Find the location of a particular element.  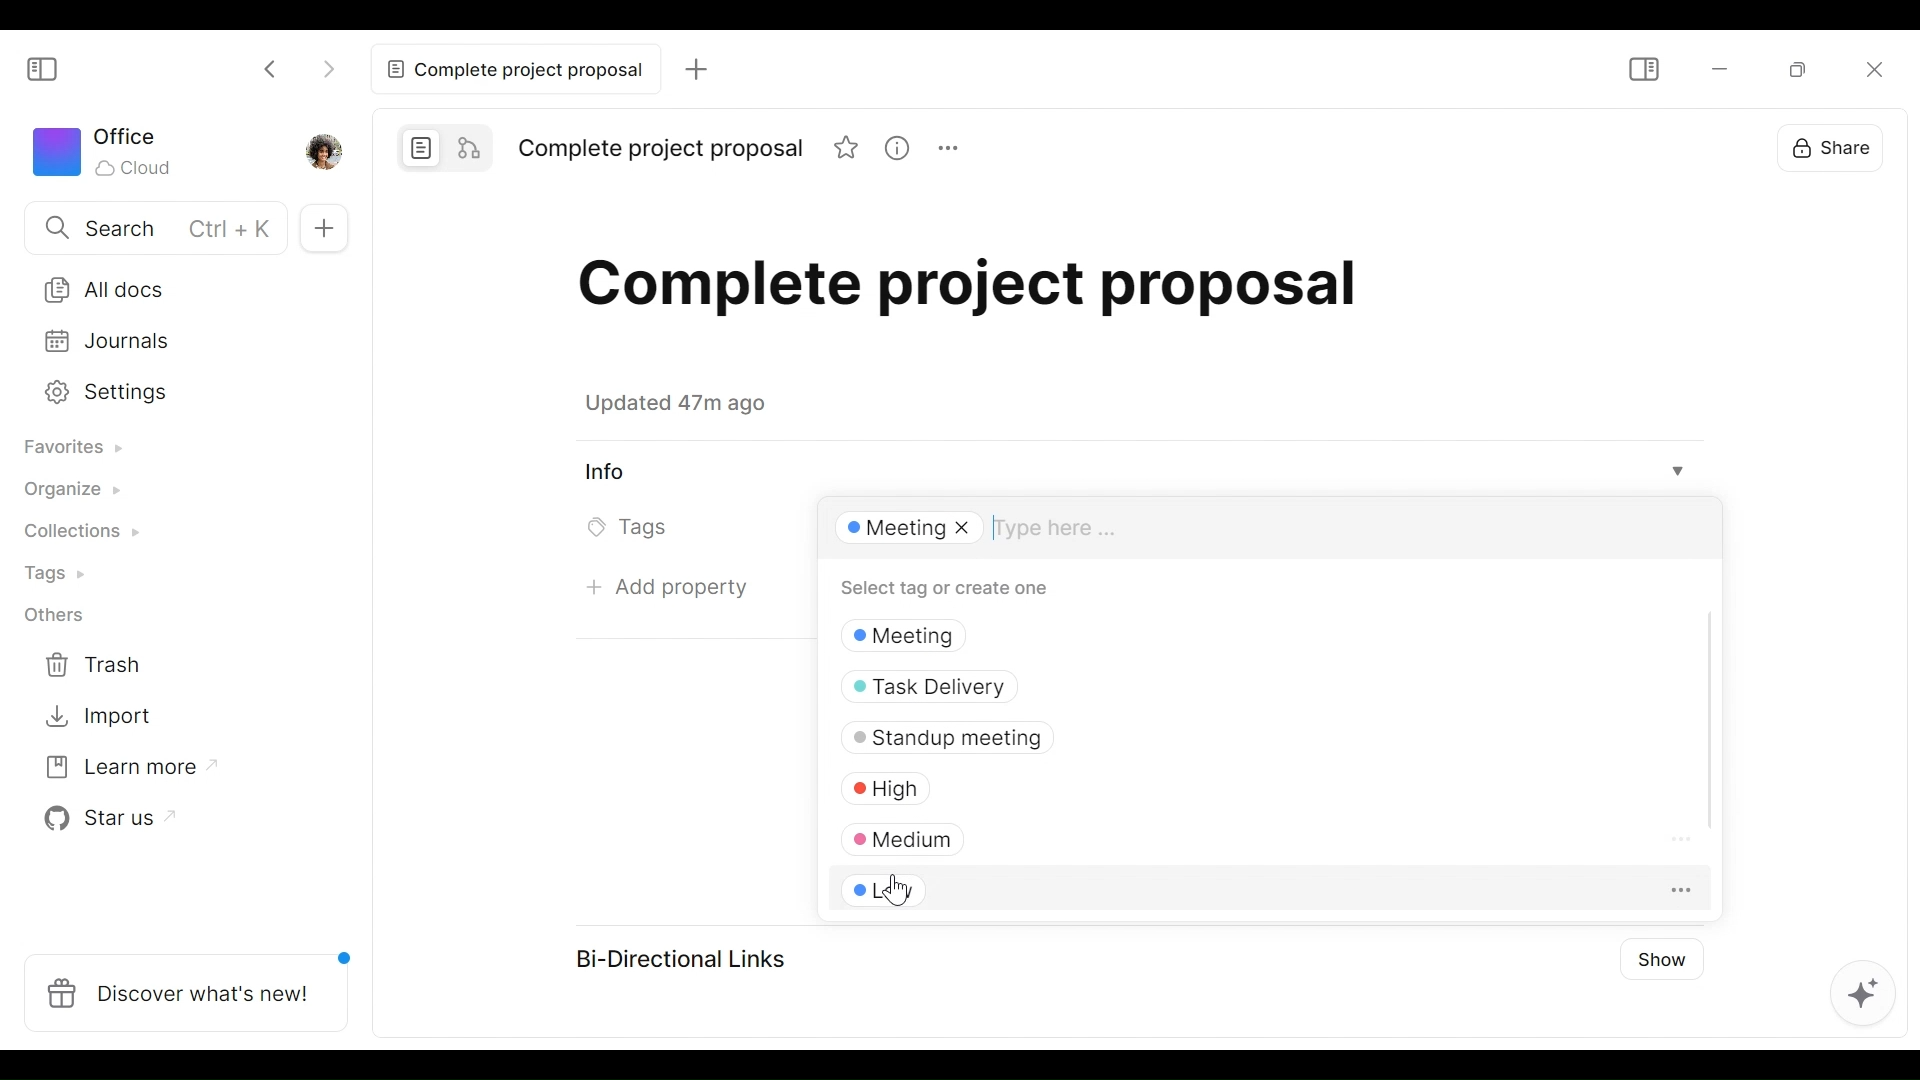

minimize is located at coordinates (1717, 69).